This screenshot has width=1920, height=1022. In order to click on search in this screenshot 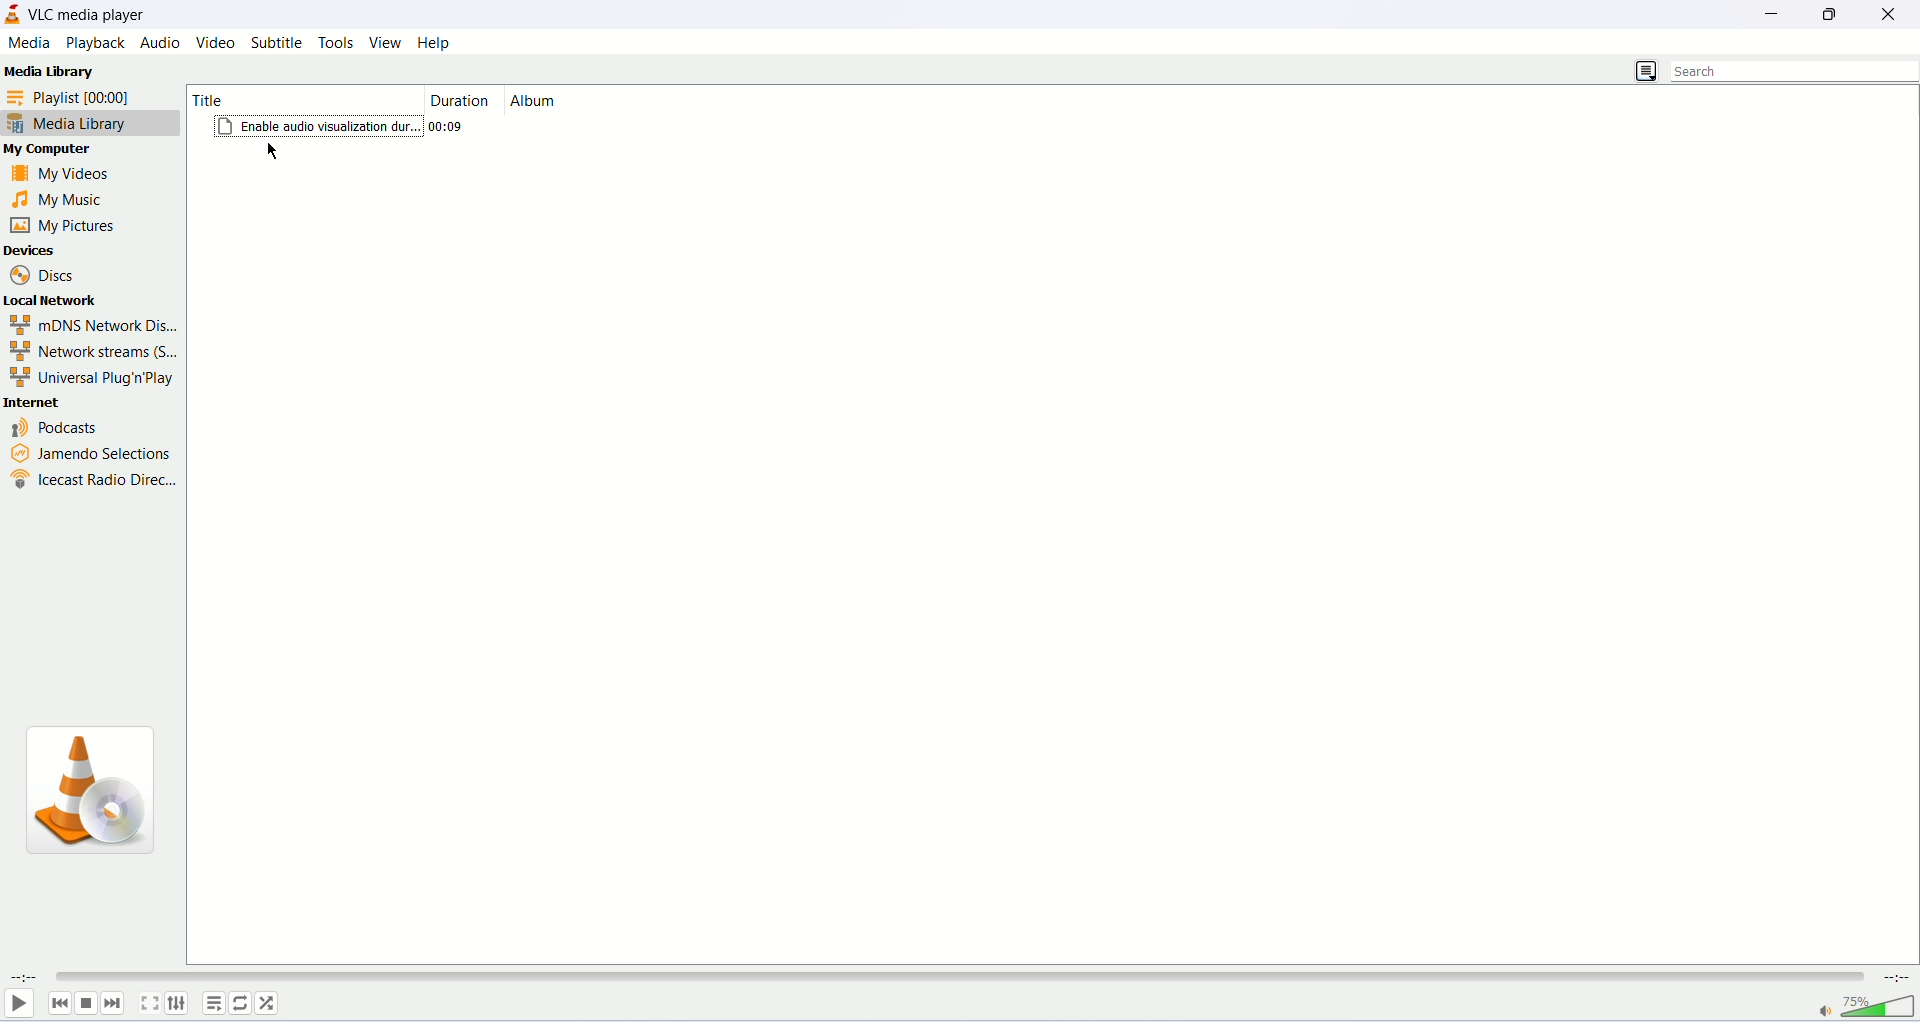, I will do `click(1796, 71)`.